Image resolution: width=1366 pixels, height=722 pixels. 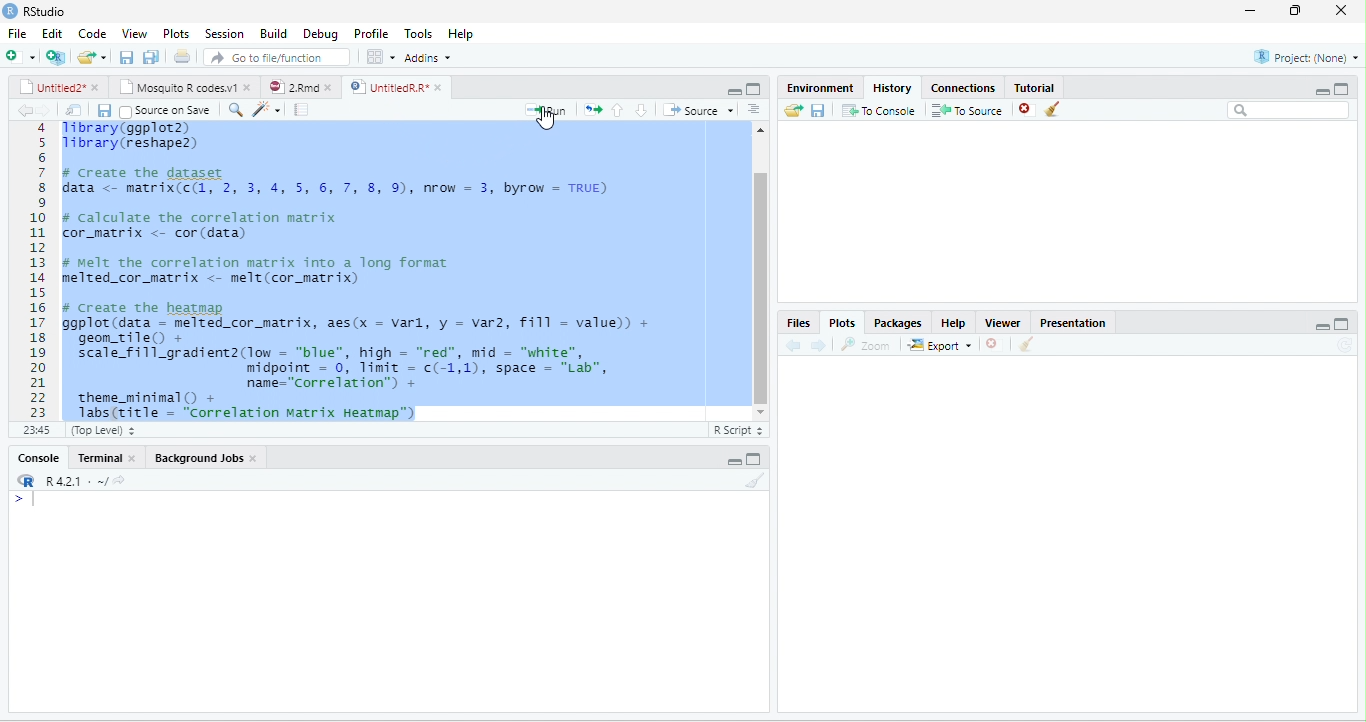 What do you see at coordinates (817, 110) in the screenshot?
I see `save` at bounding box center [817, 110].